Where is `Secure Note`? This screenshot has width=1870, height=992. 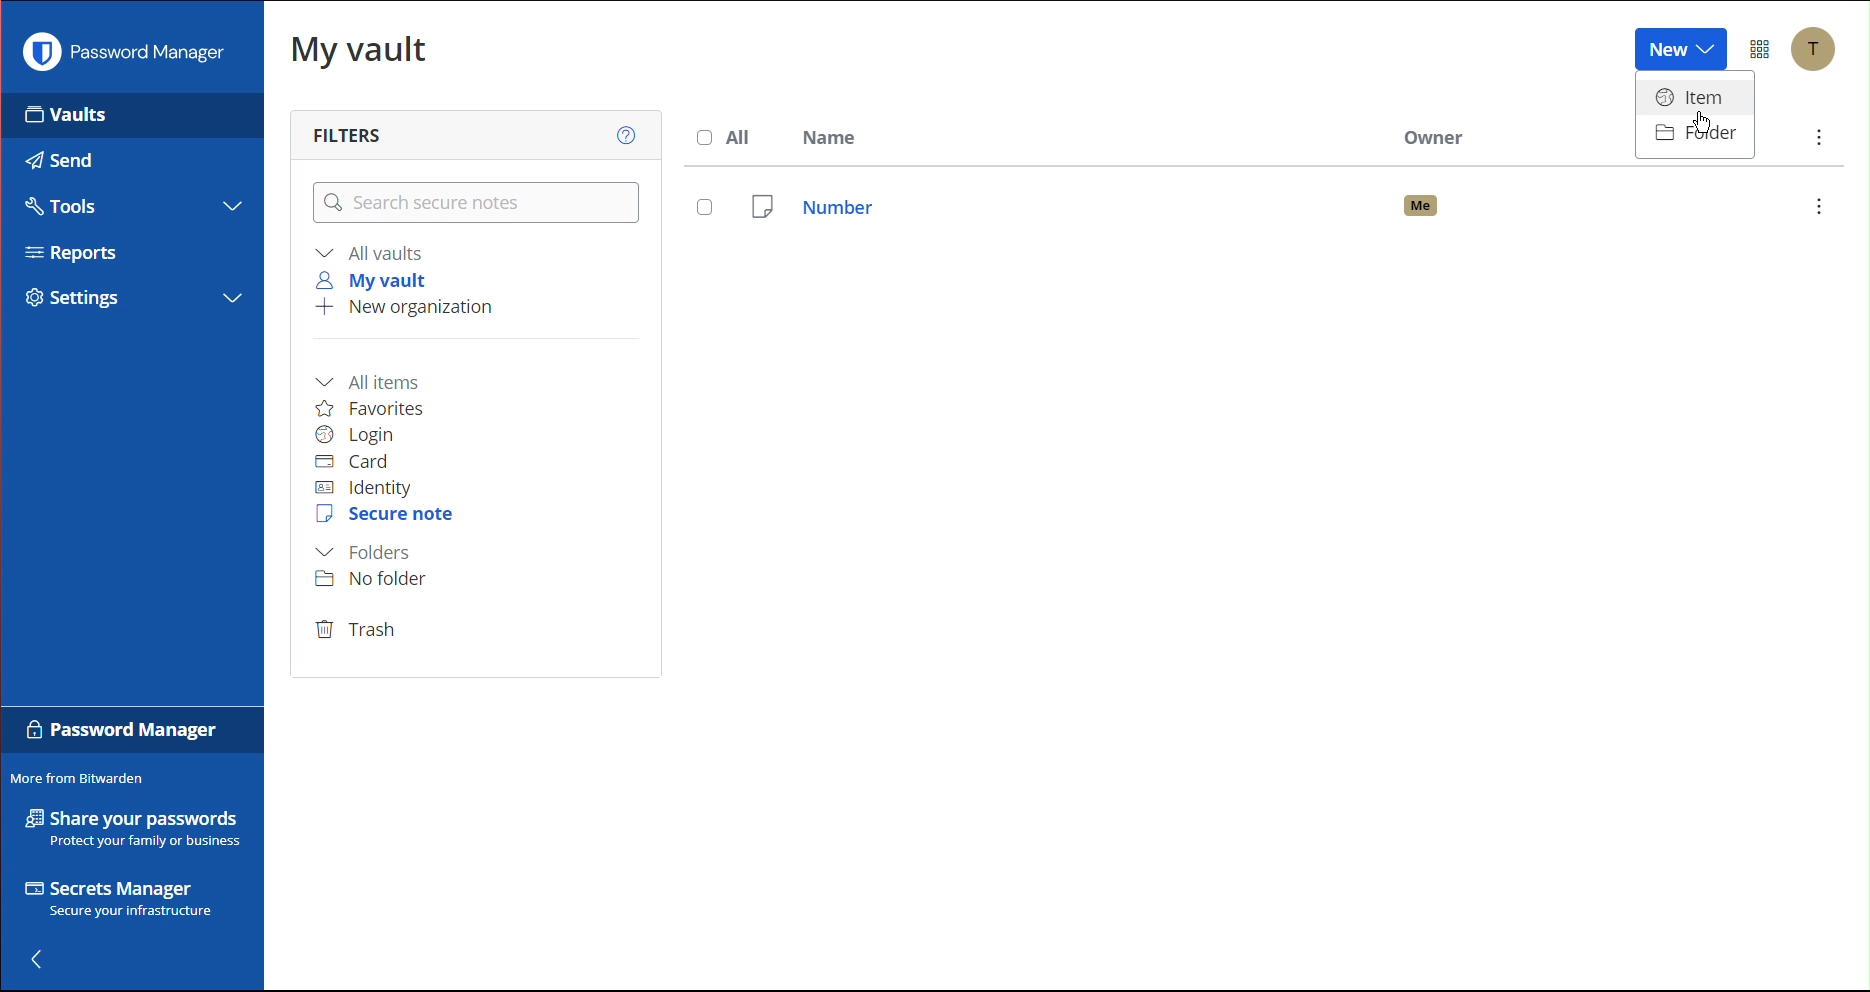
Secure Note is located at coordinates (387, 515).